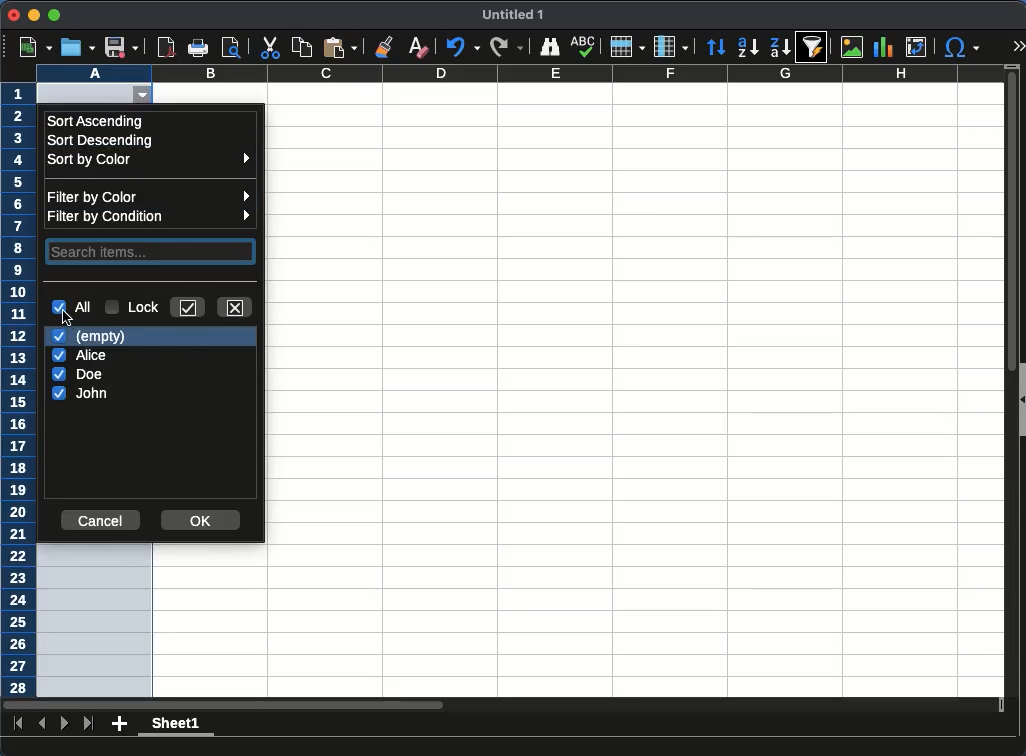  What do you see at coordinates (102, 521) in the screenshot?
I see `cancel` at bounding box center [102, 521].